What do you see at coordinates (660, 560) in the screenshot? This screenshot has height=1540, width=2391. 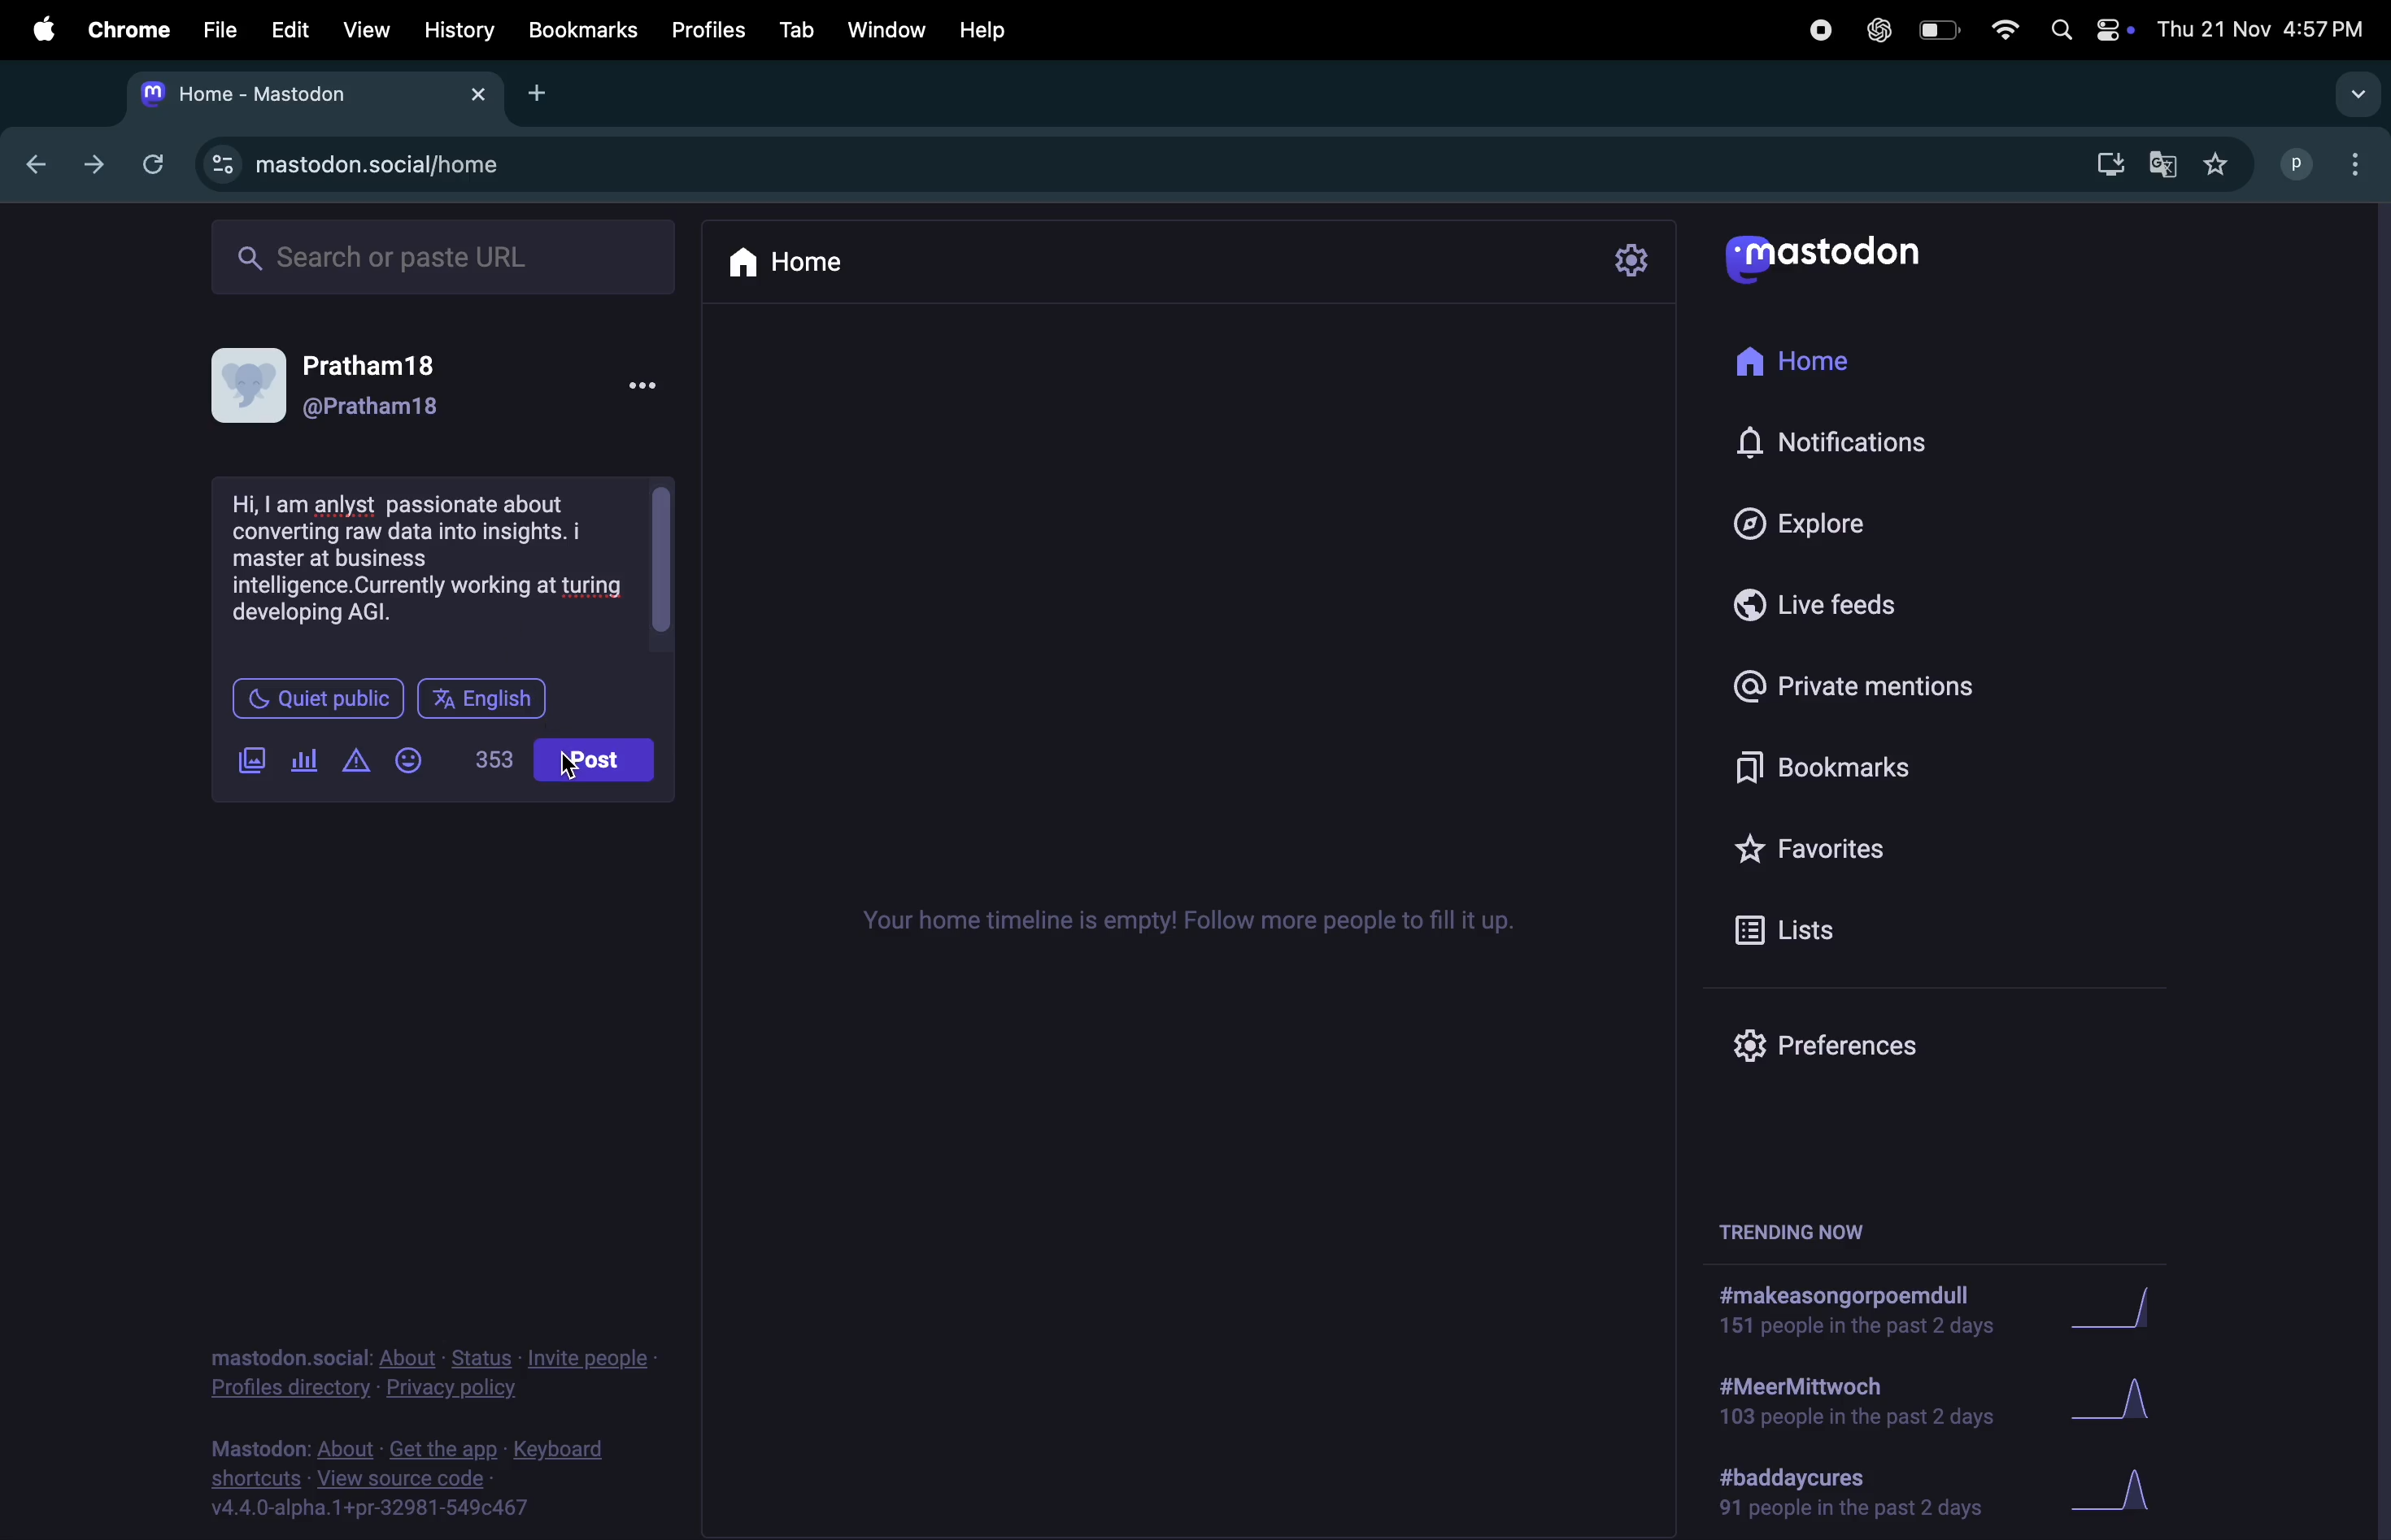 I see `scrollbar` at bounding box center [660, 560].